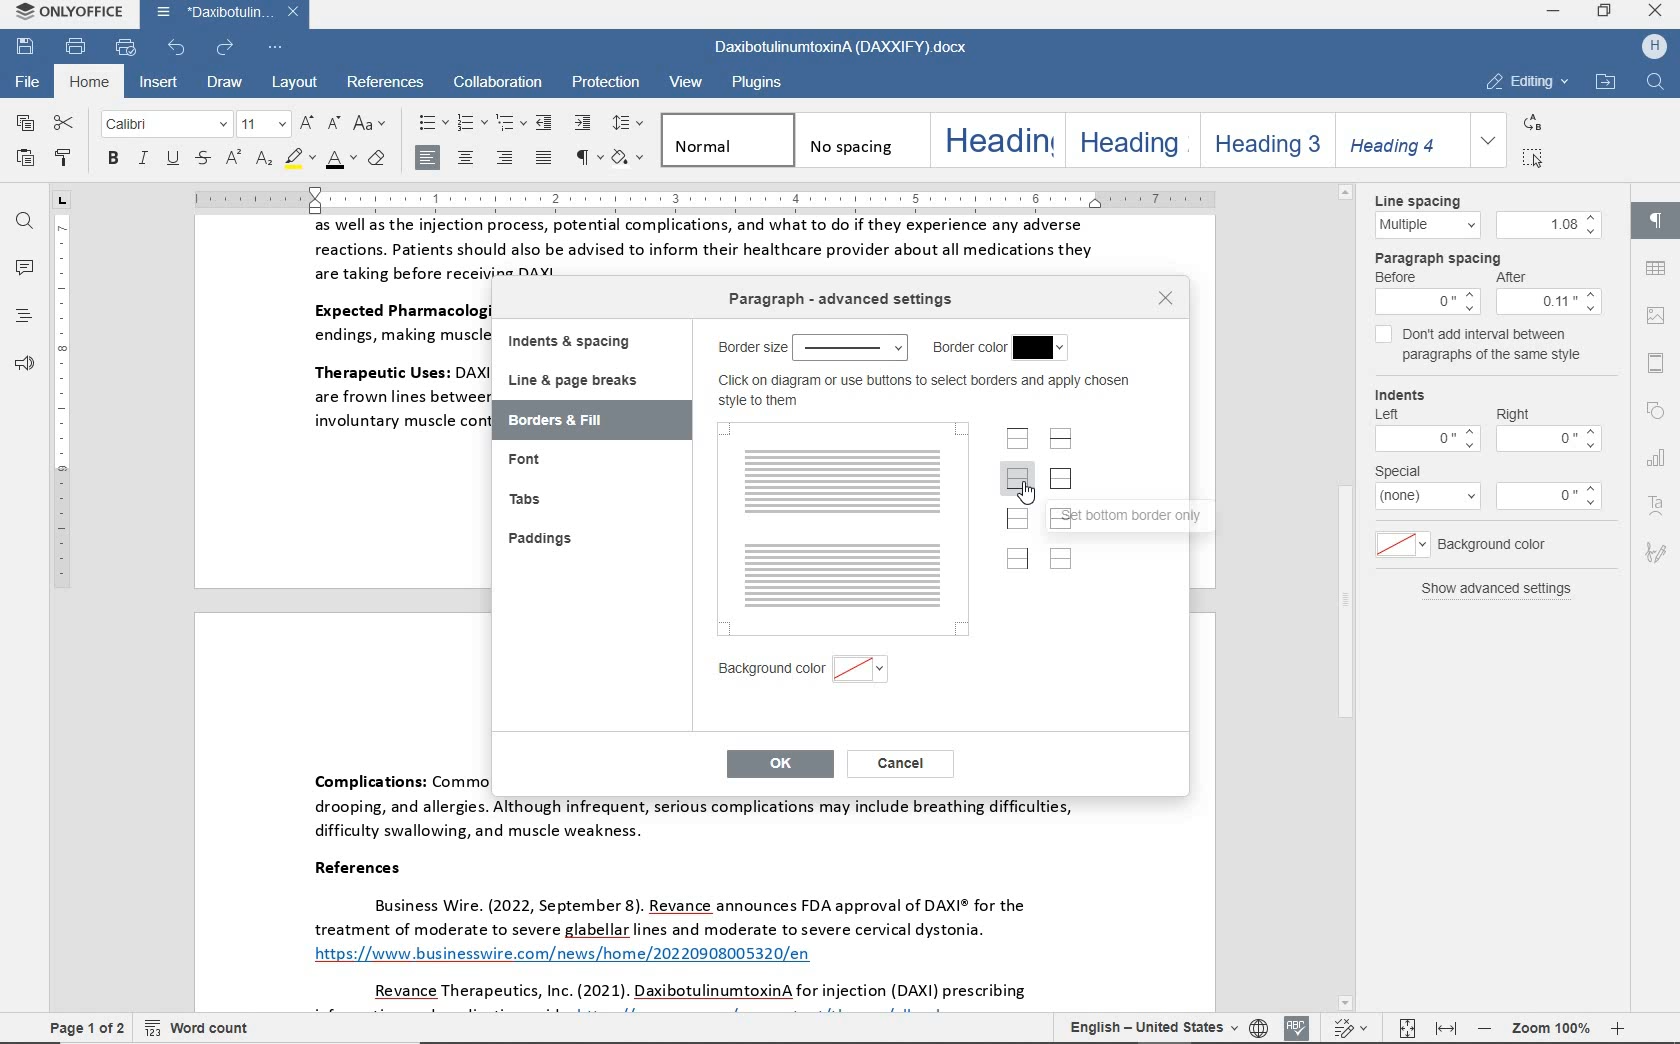 This screenshot has width=1680, height=1044. I want to click on feedback & support, so click(21, 365).